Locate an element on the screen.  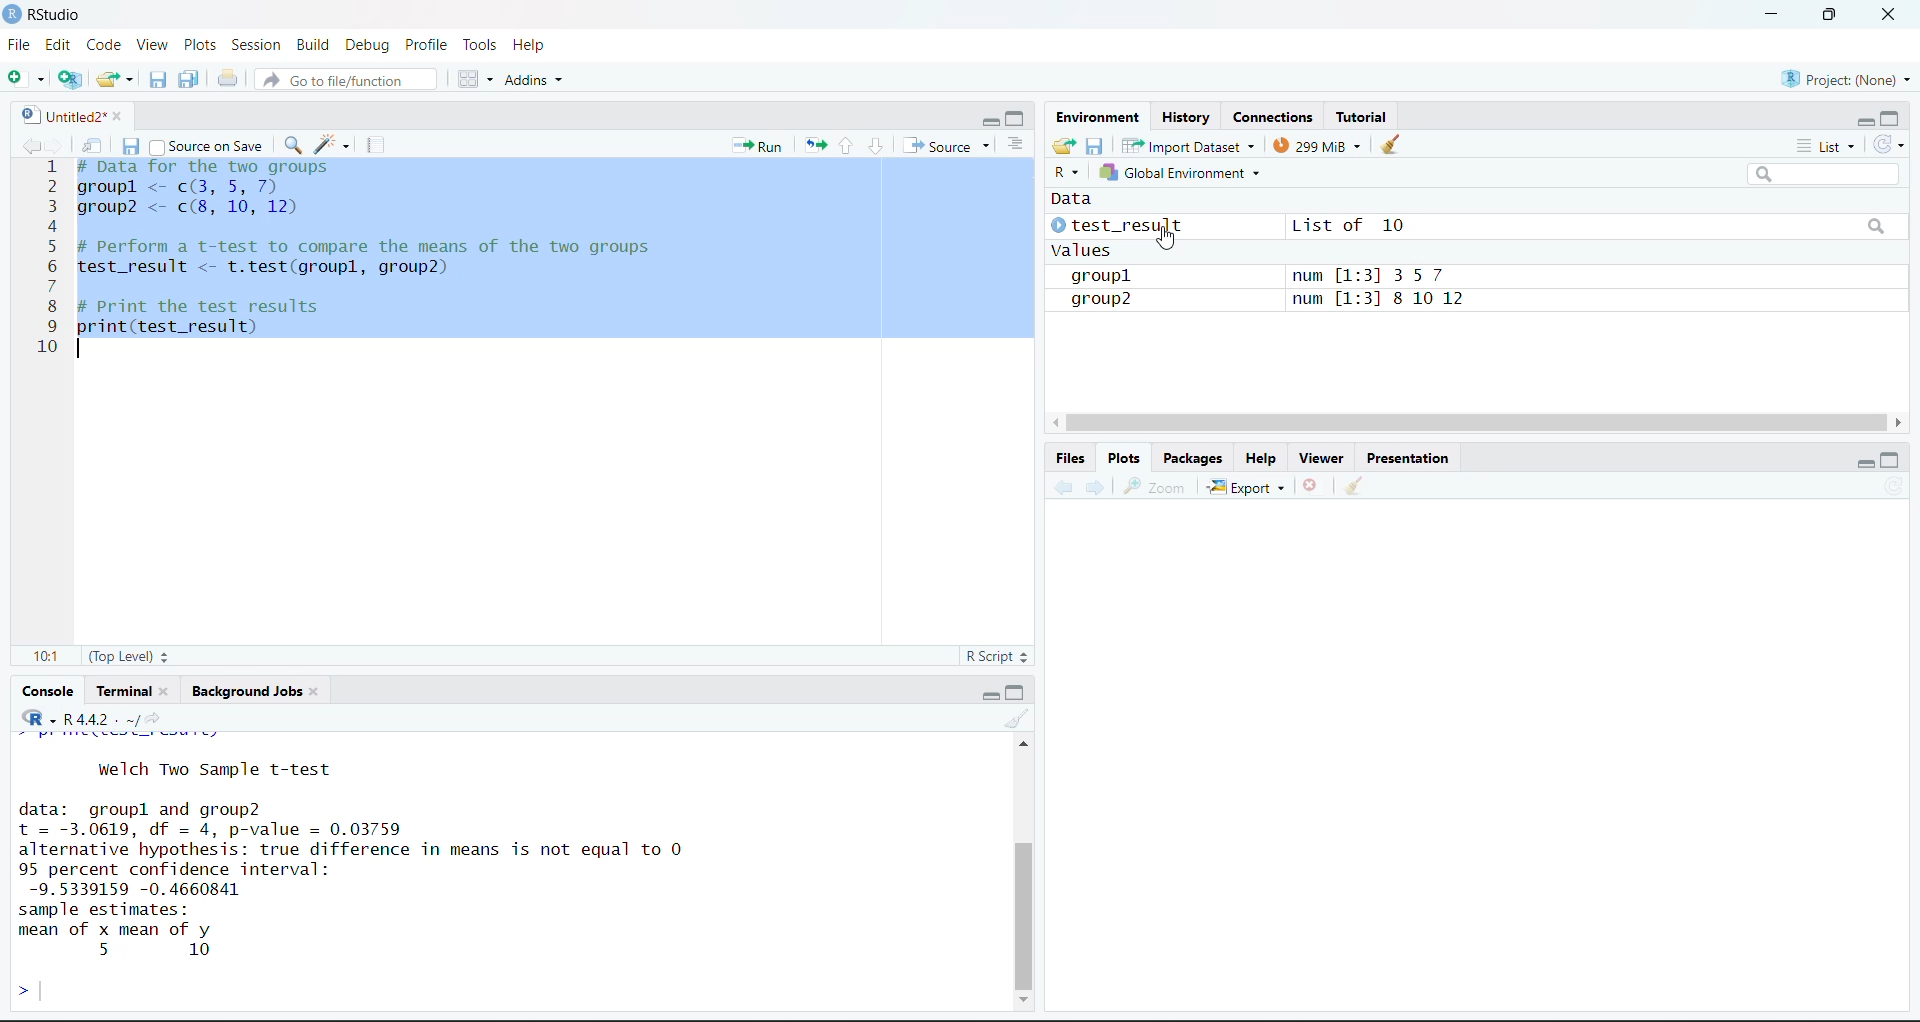
move down is located at coordinates (1026, 997).